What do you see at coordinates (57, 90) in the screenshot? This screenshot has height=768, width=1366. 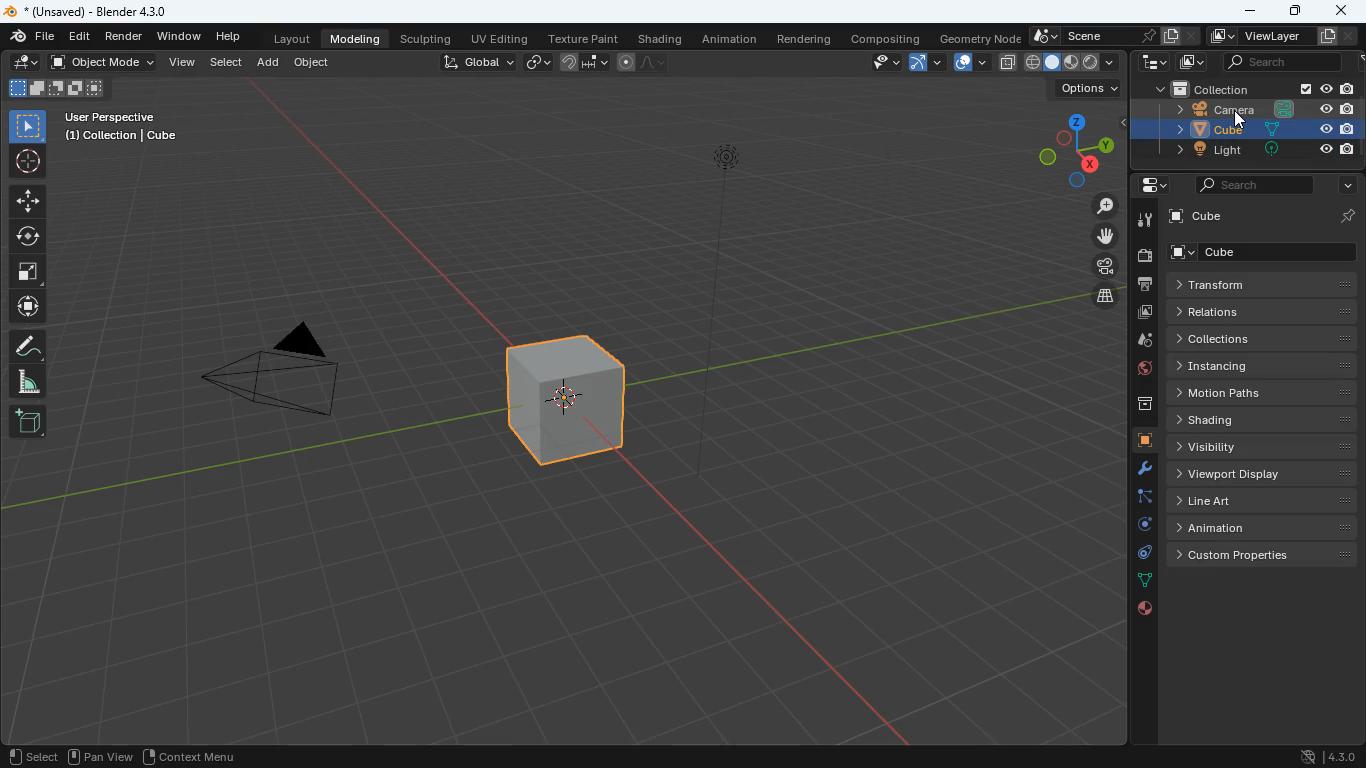 I see `cube` at bounding box center [57, 90].